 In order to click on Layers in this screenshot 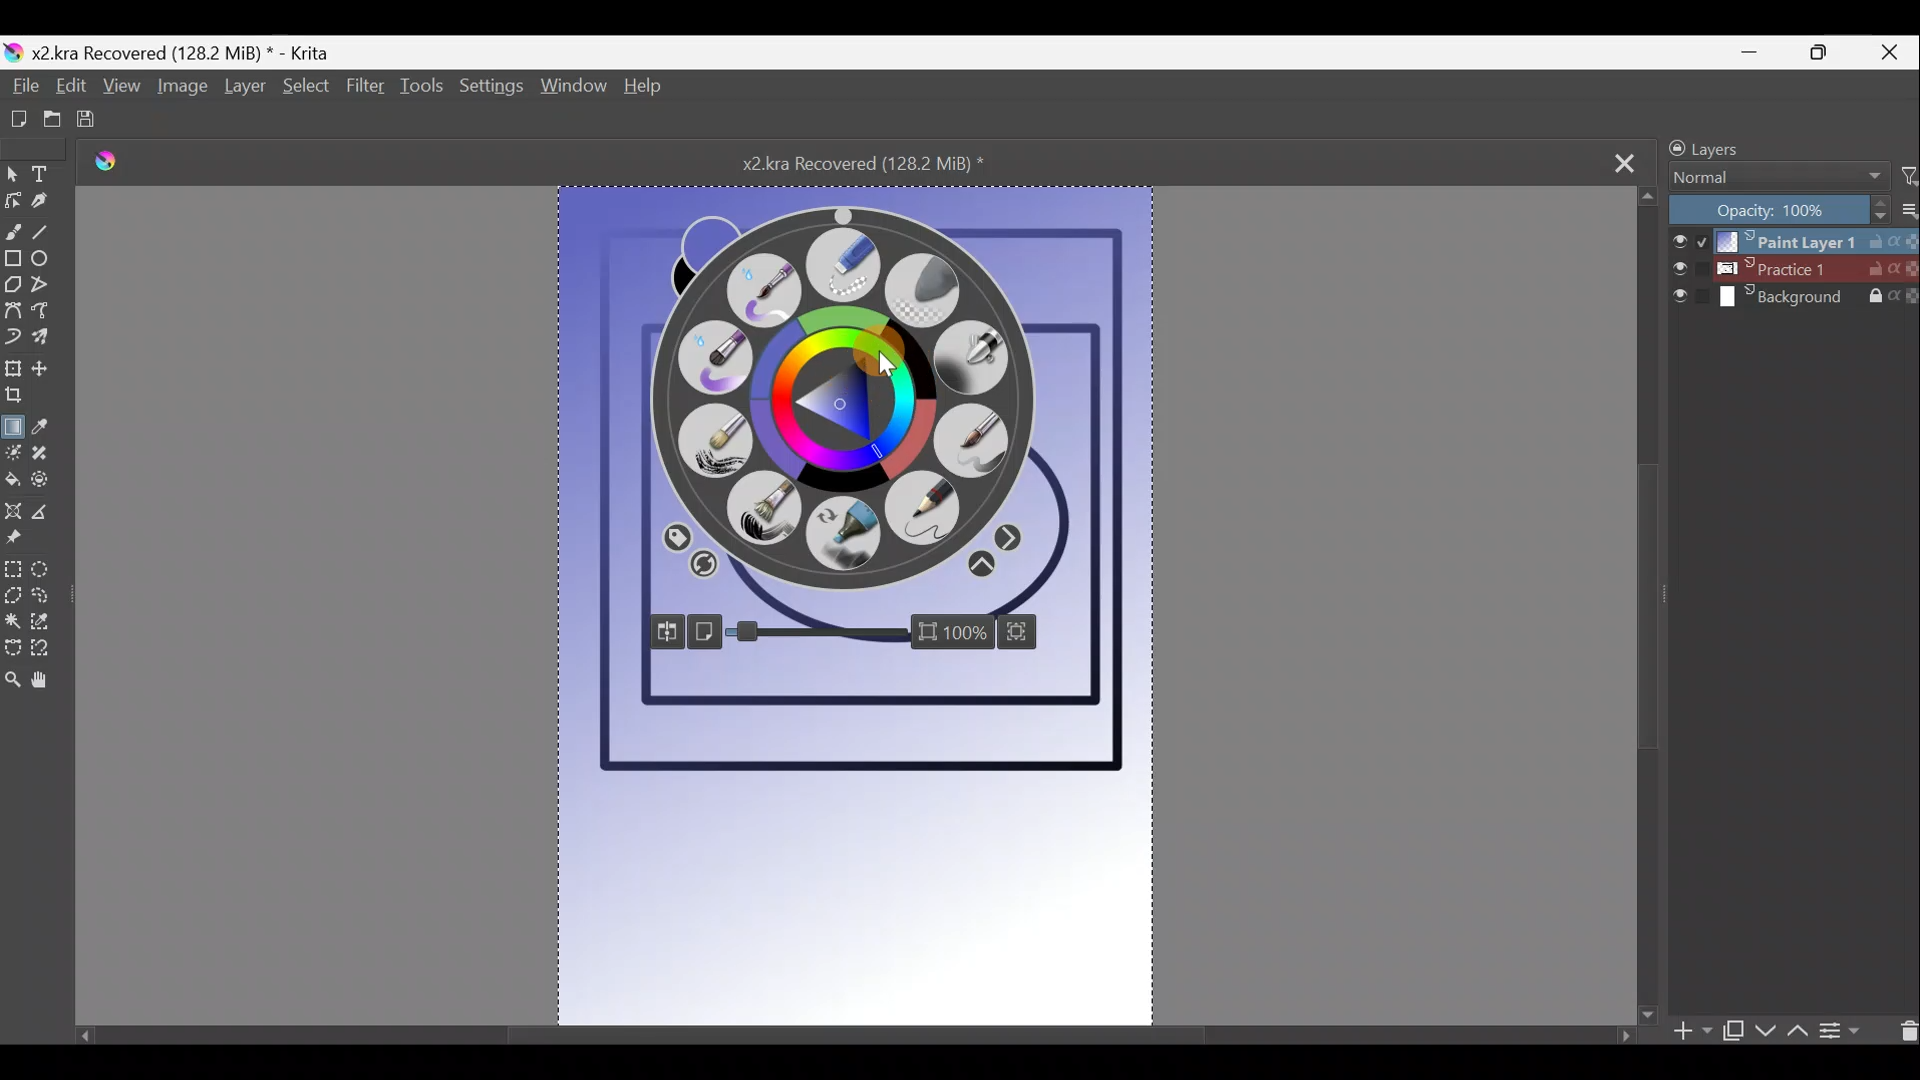, I will do `click(1757, 145)`.